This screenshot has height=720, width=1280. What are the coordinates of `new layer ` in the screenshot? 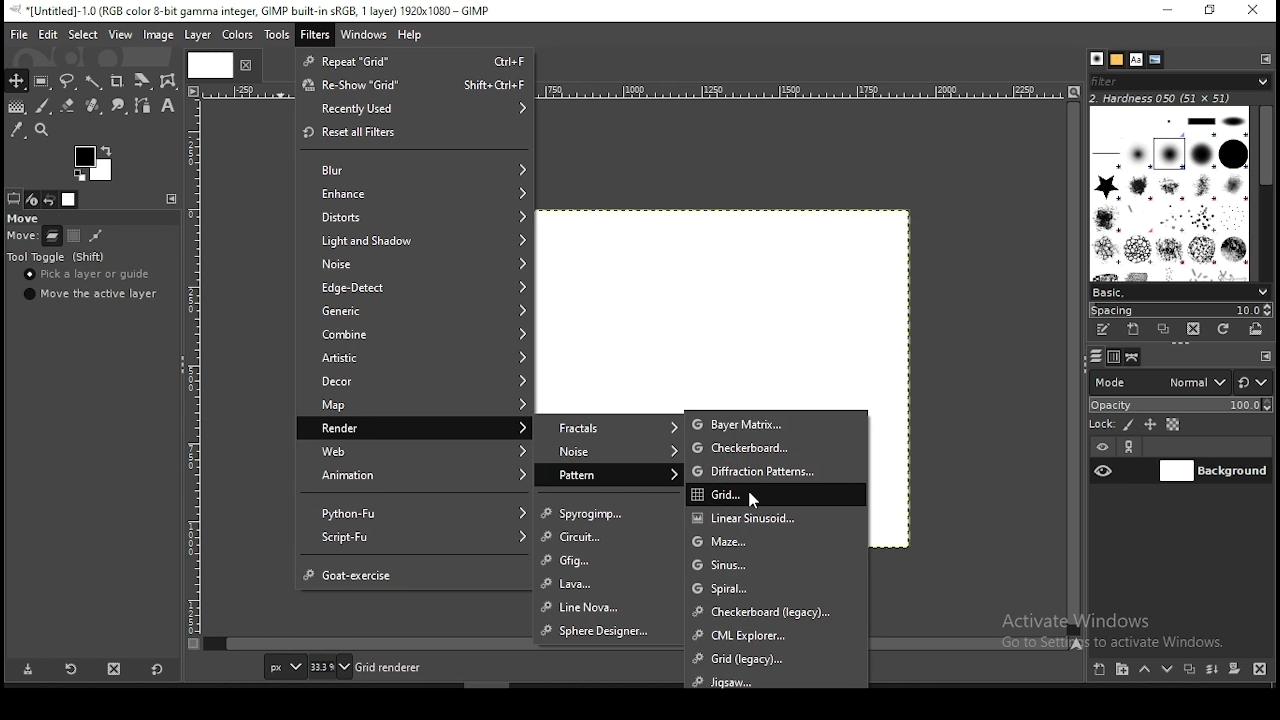 It's located at (1101, 670).